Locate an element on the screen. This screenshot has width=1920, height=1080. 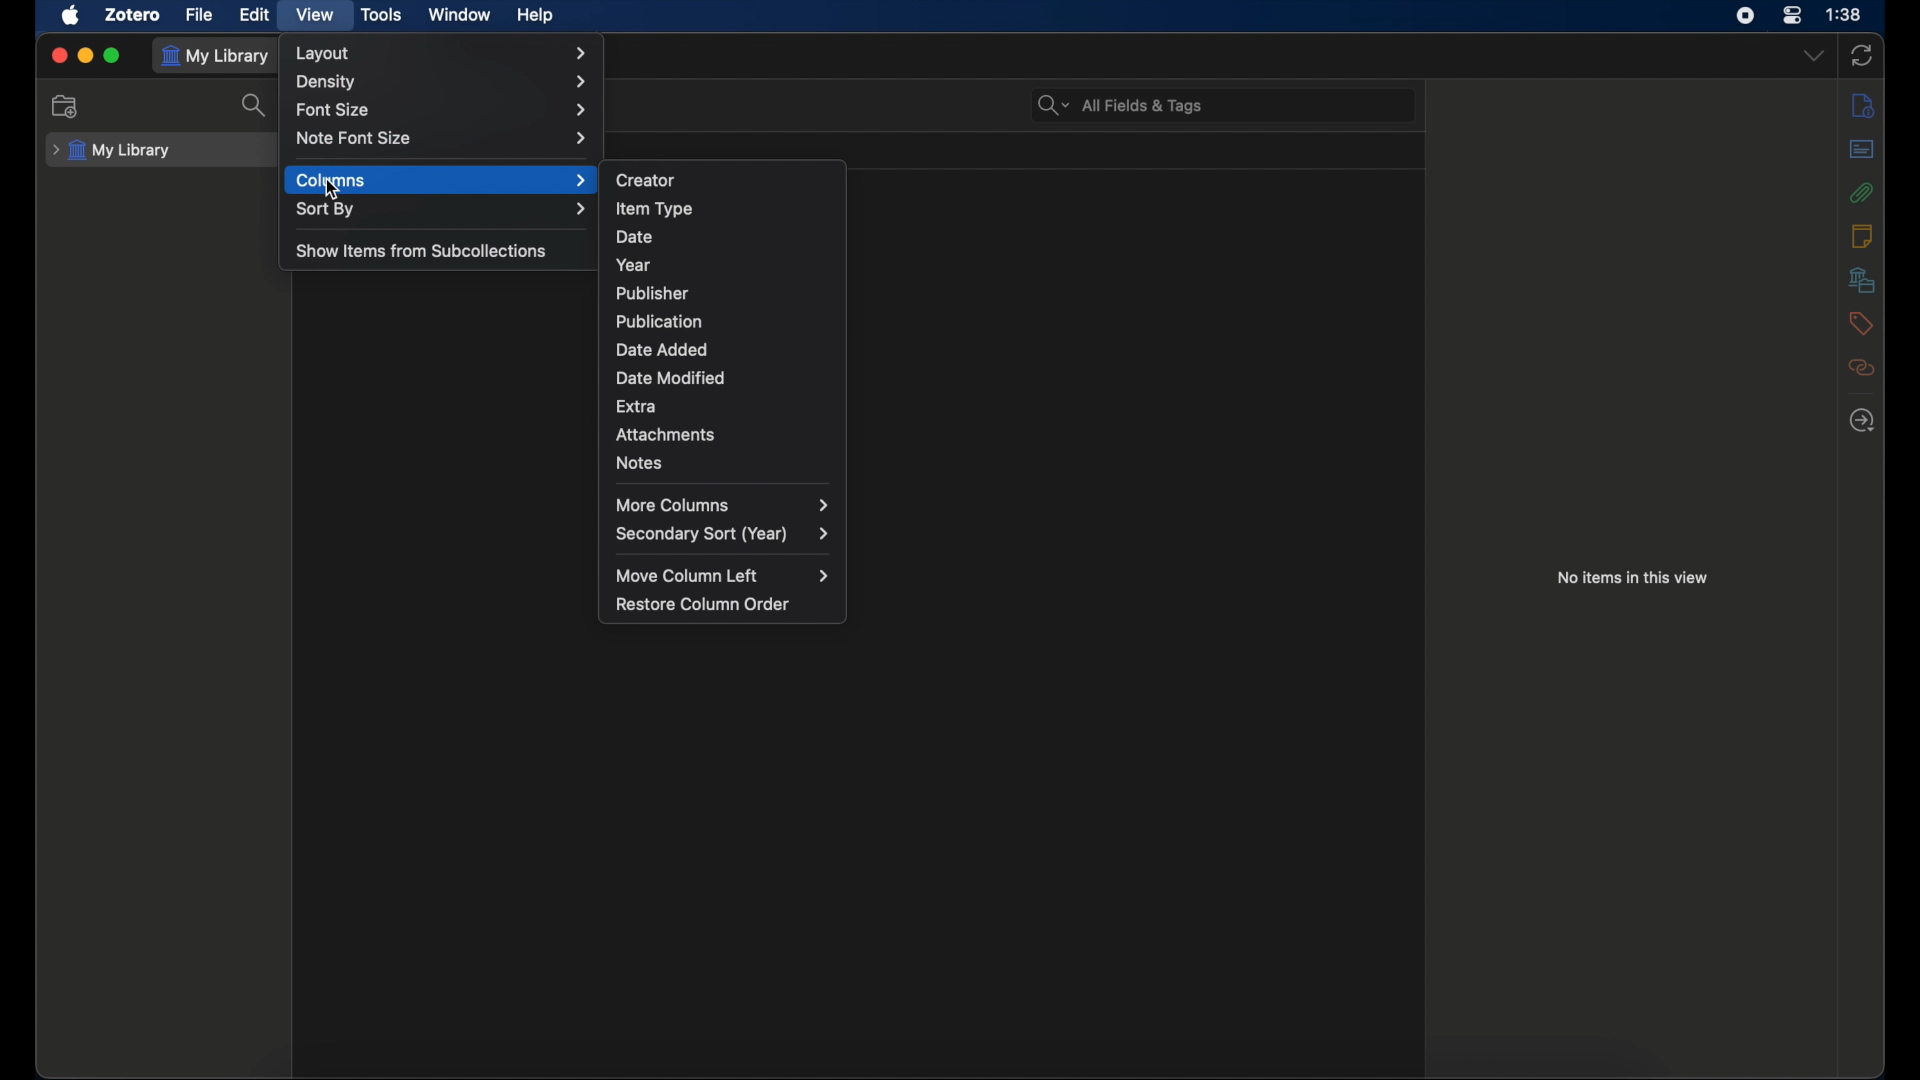
new collections is located at coordinates (67, 107).